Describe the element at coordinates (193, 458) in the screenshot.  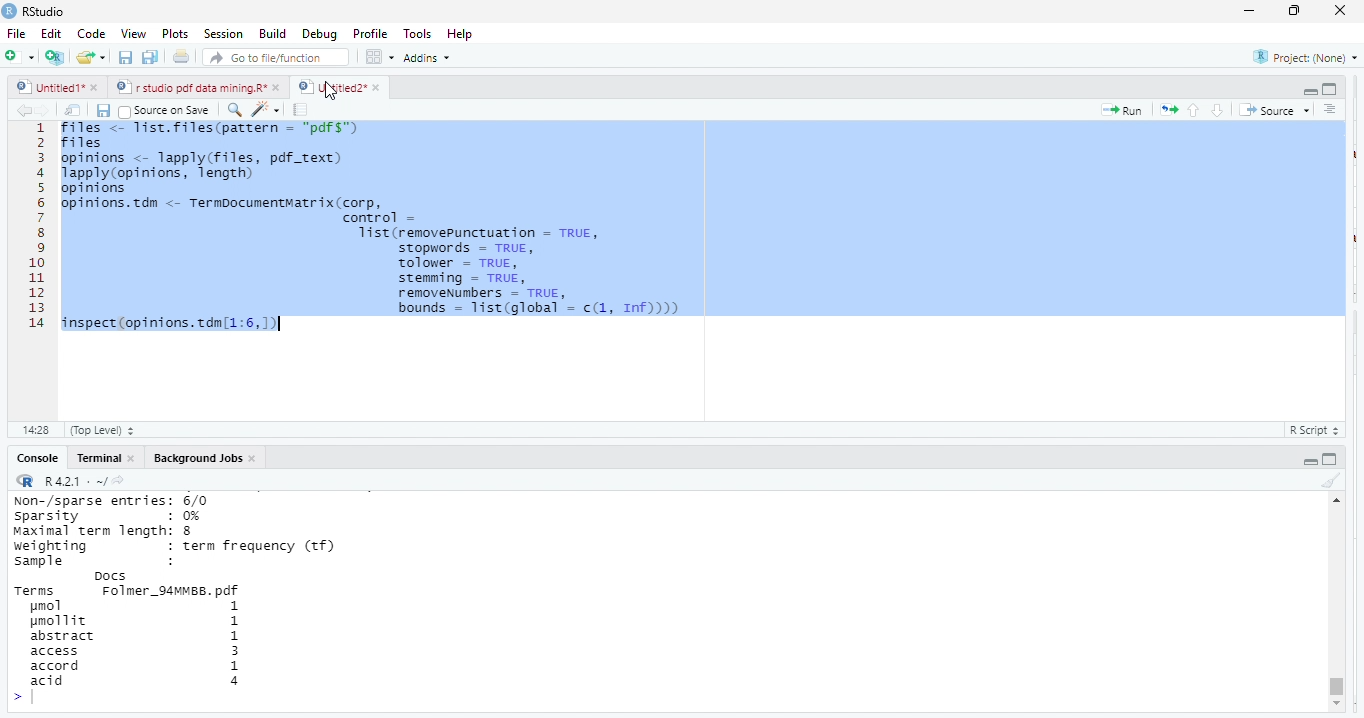
I see `background jobs` at that location.